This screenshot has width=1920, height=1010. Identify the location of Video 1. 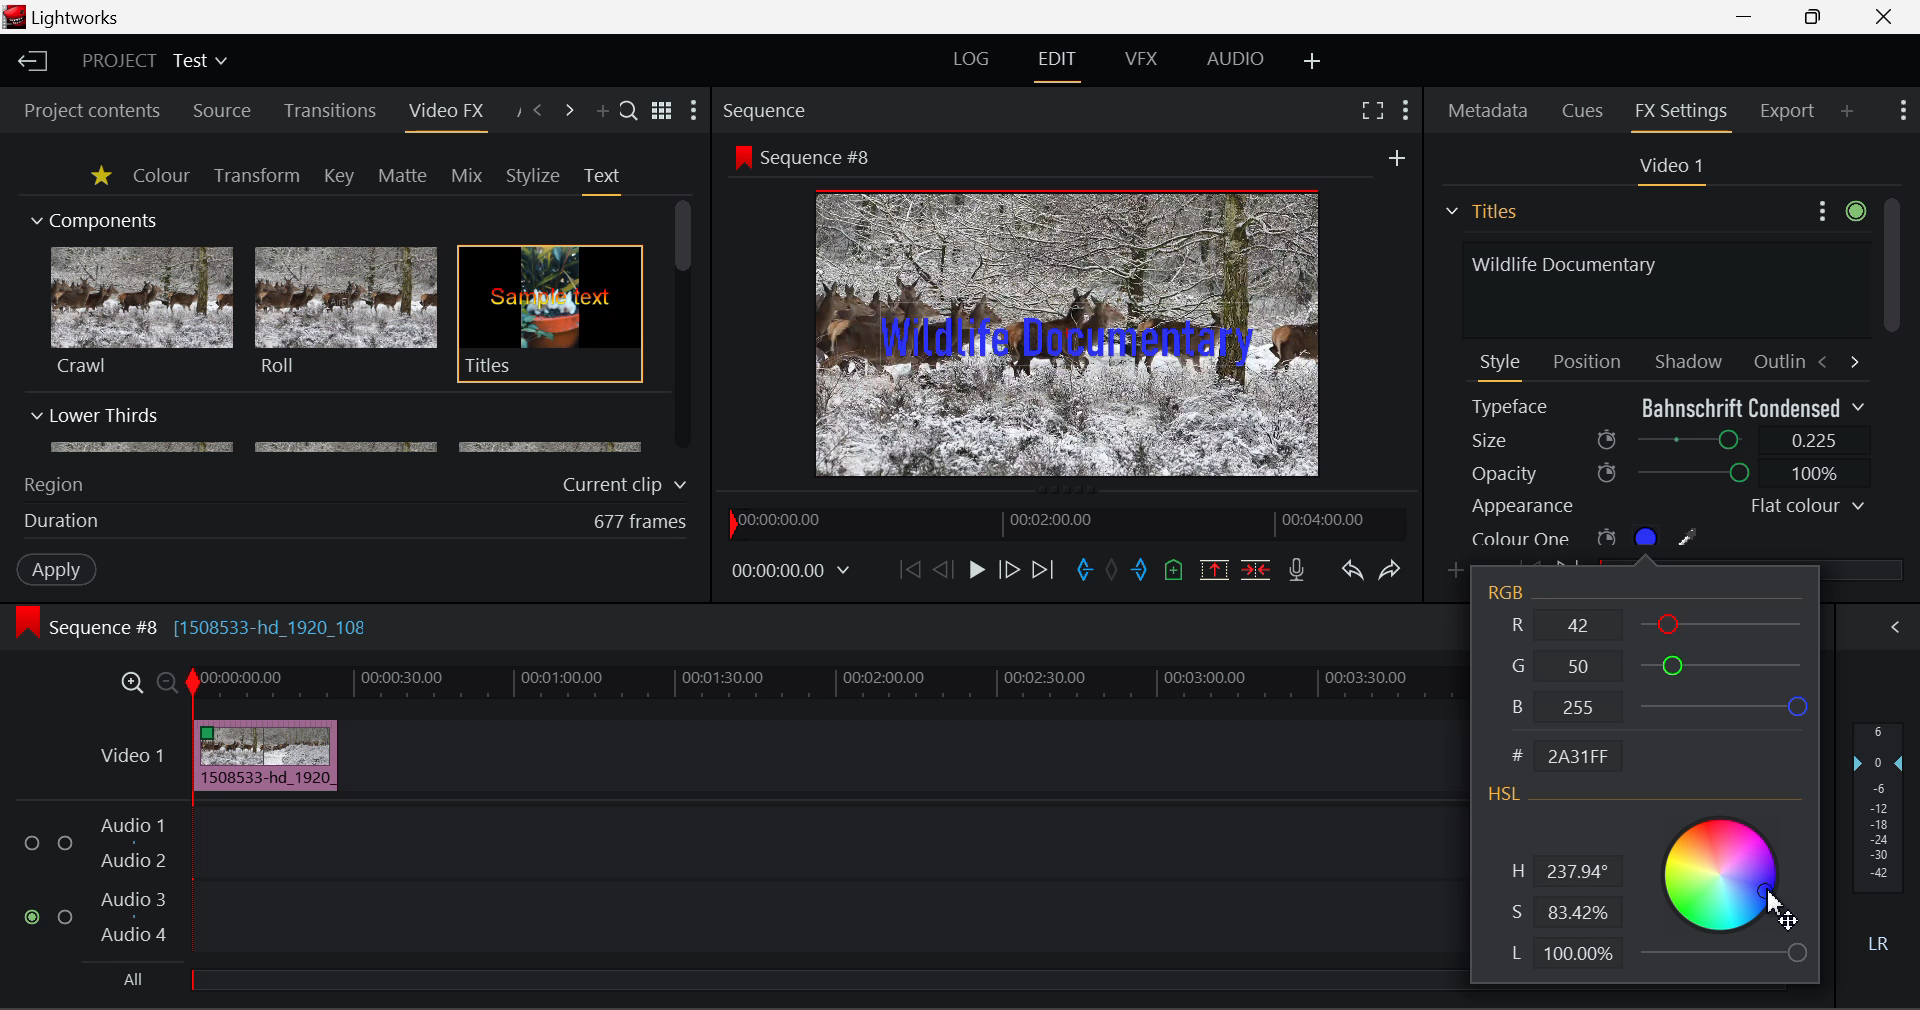
(135, 755).